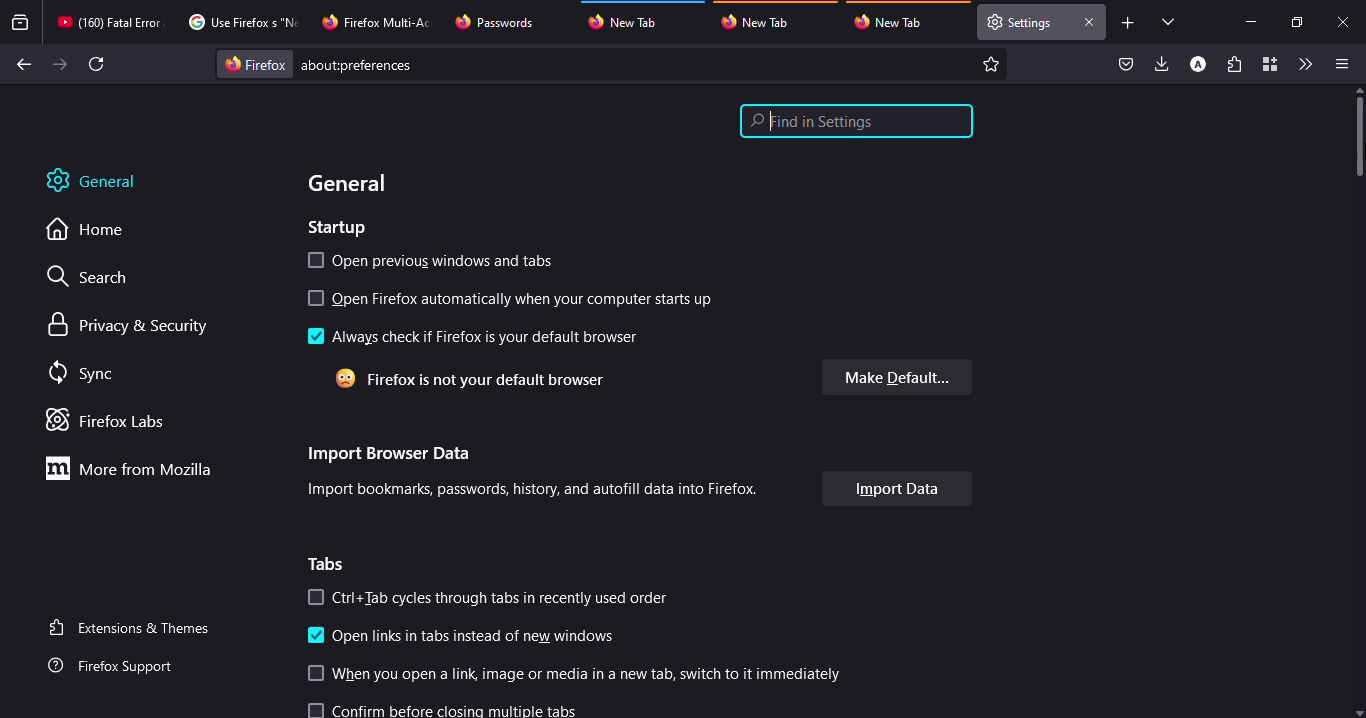  I want to click on tab, so click(497, 22).